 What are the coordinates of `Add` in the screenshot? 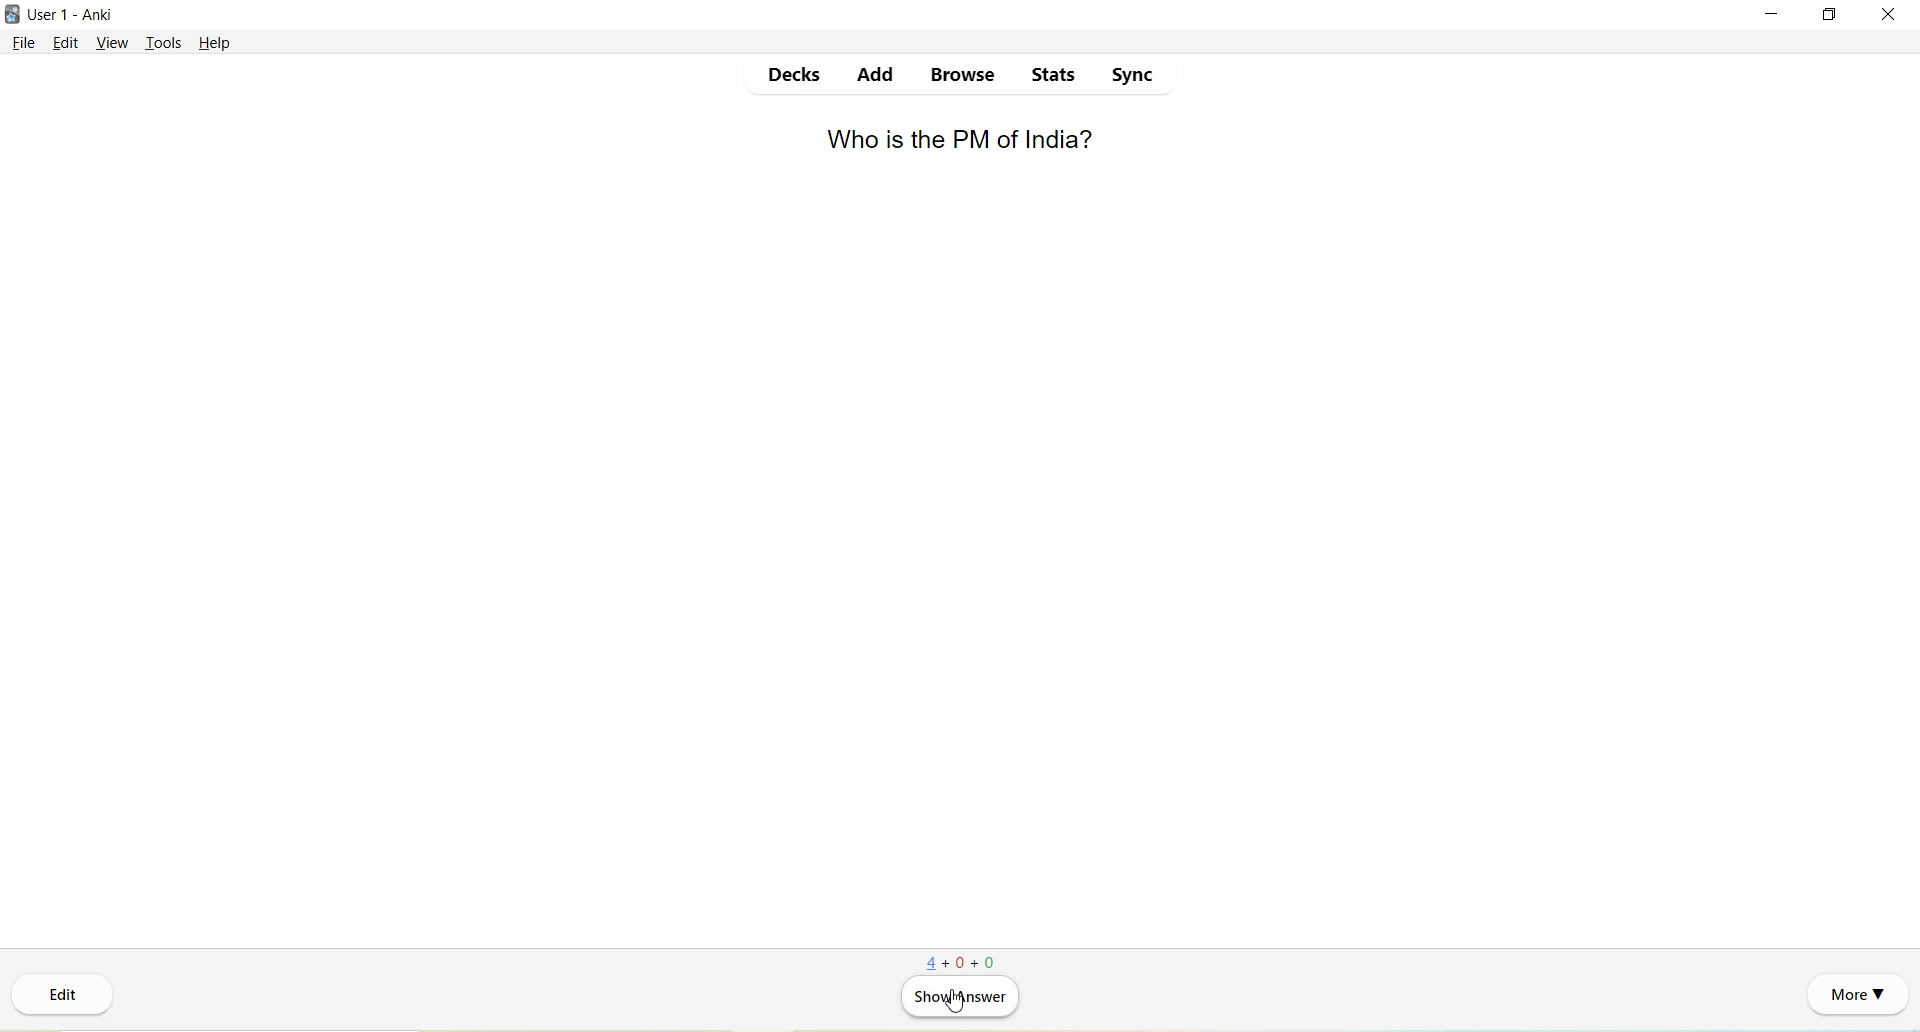 It's located at (877, 76).